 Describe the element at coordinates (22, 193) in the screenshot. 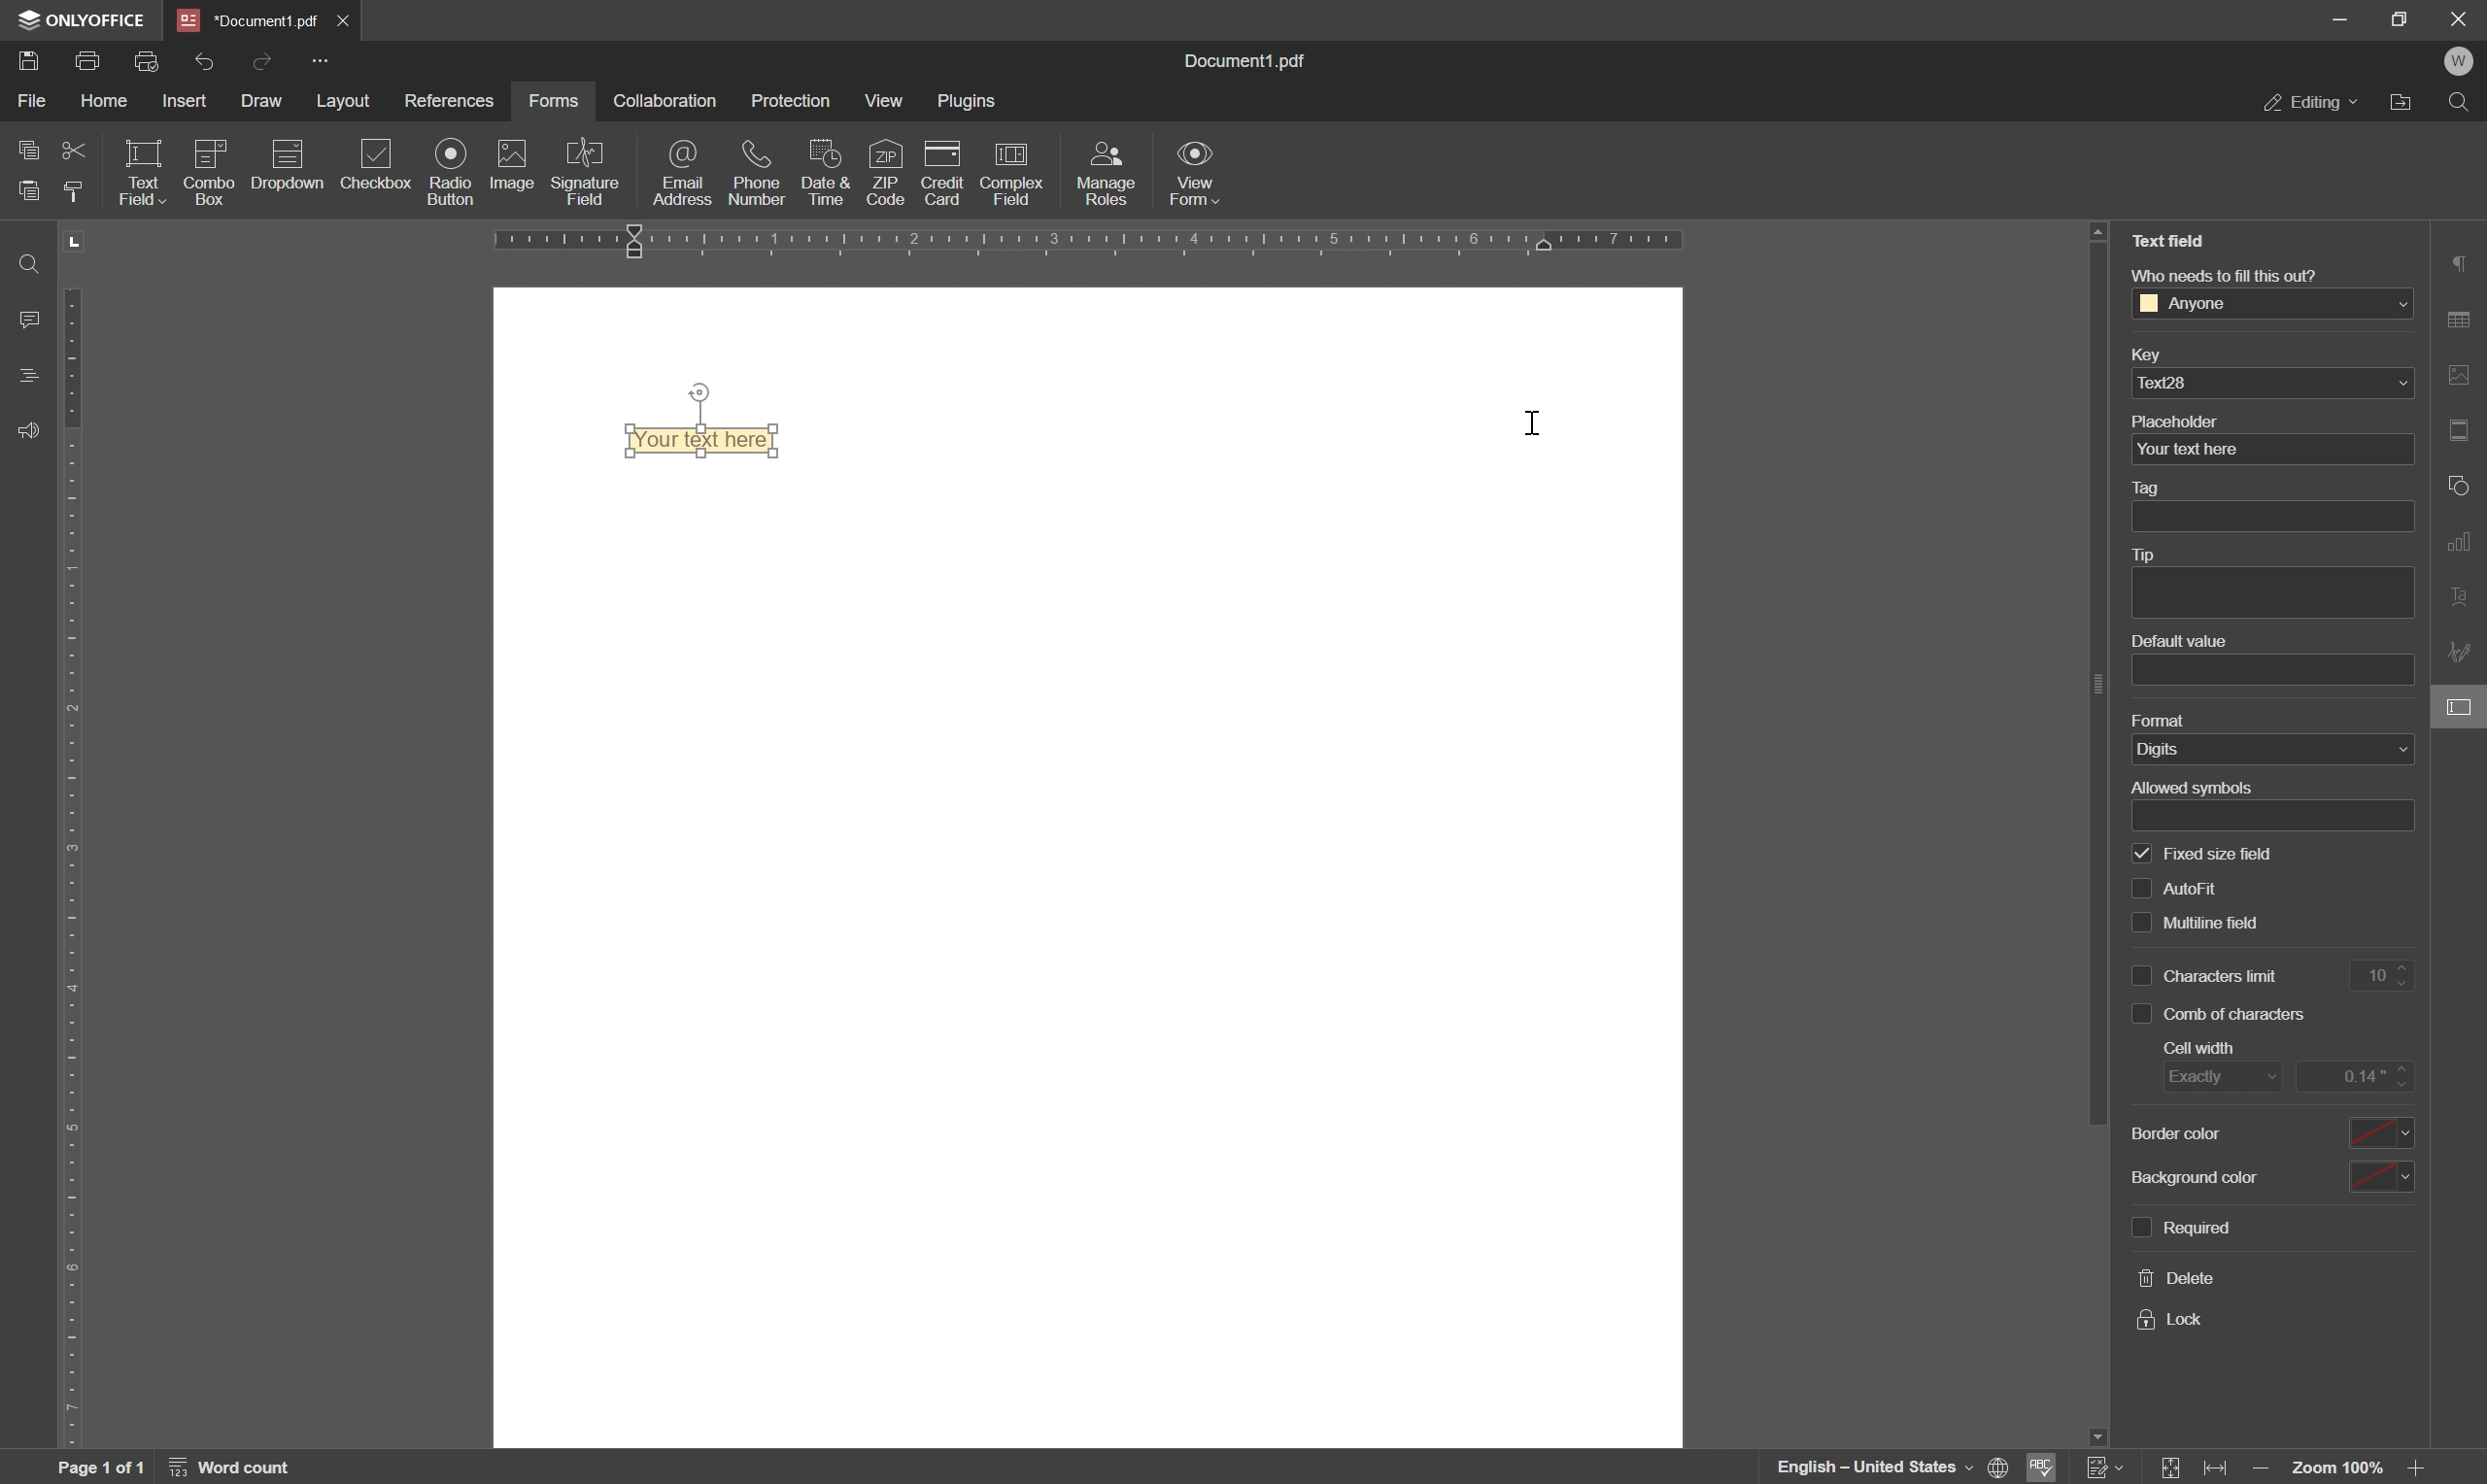

I see `paste` at that location.